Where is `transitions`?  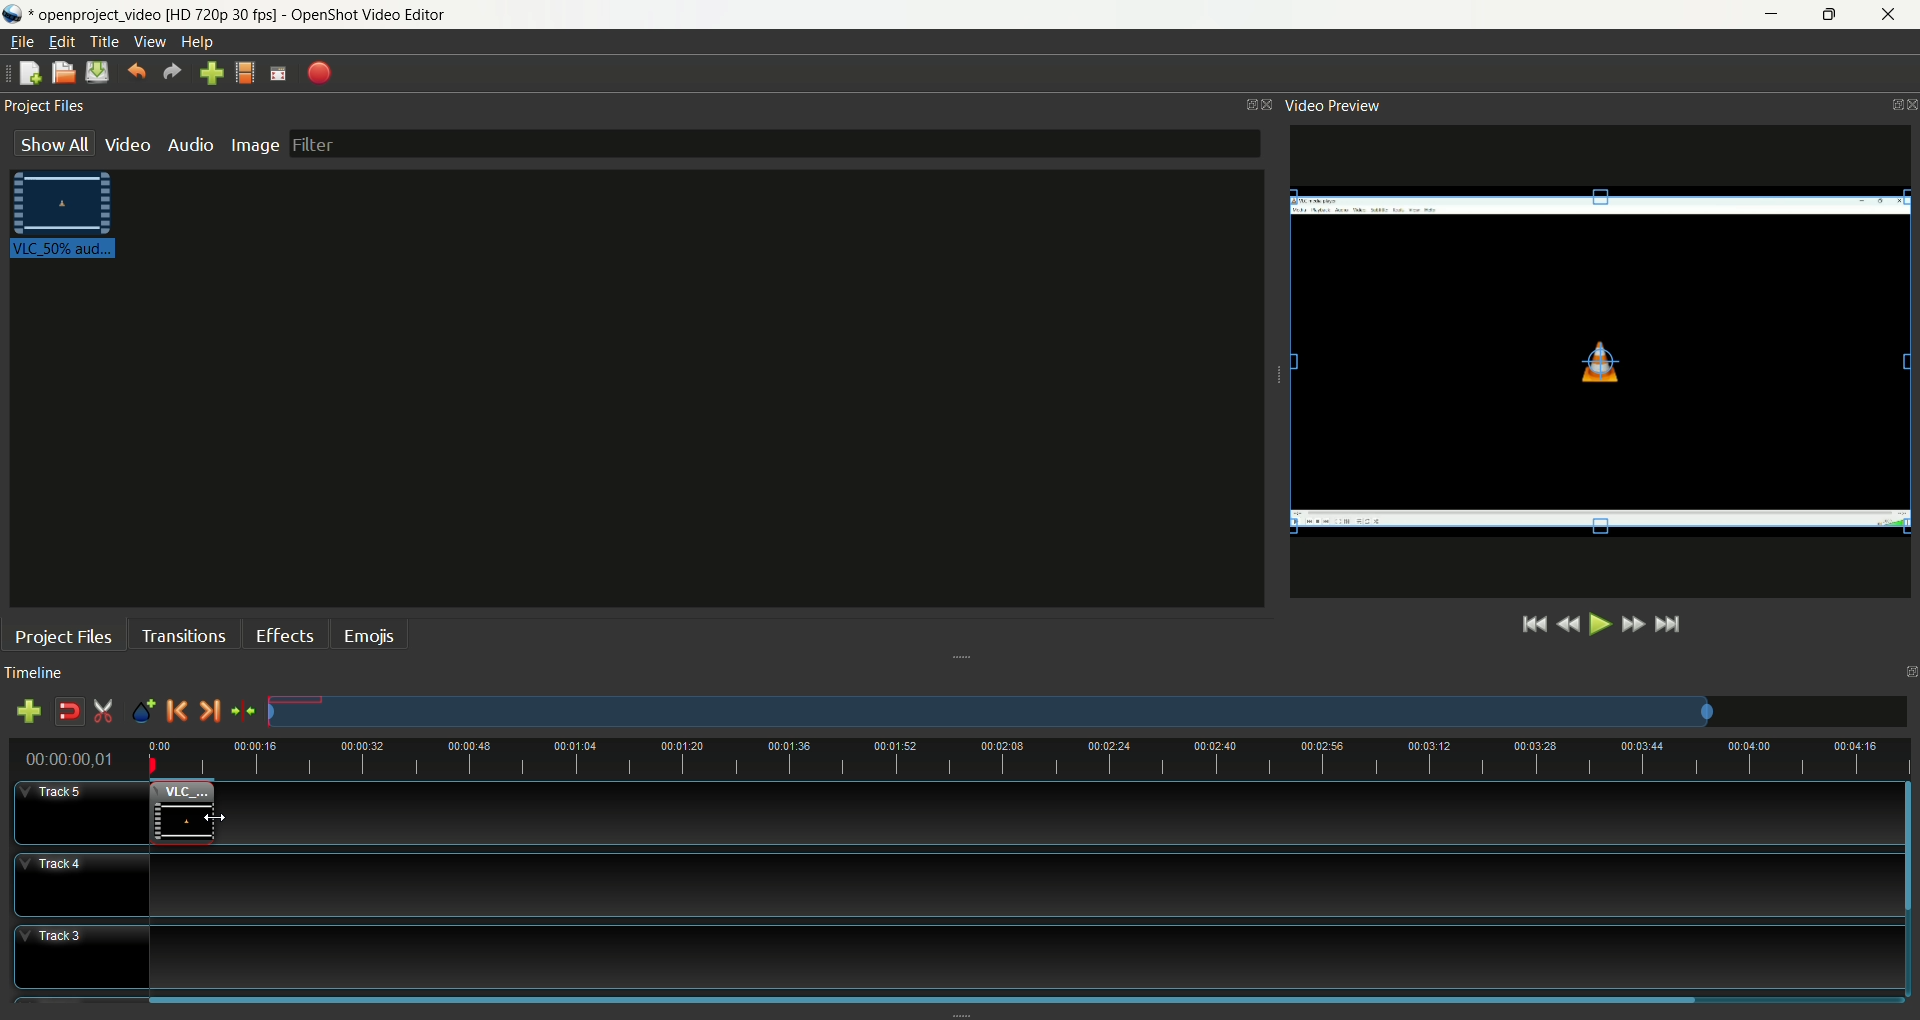 transitions is located at coordinates (184, 635).